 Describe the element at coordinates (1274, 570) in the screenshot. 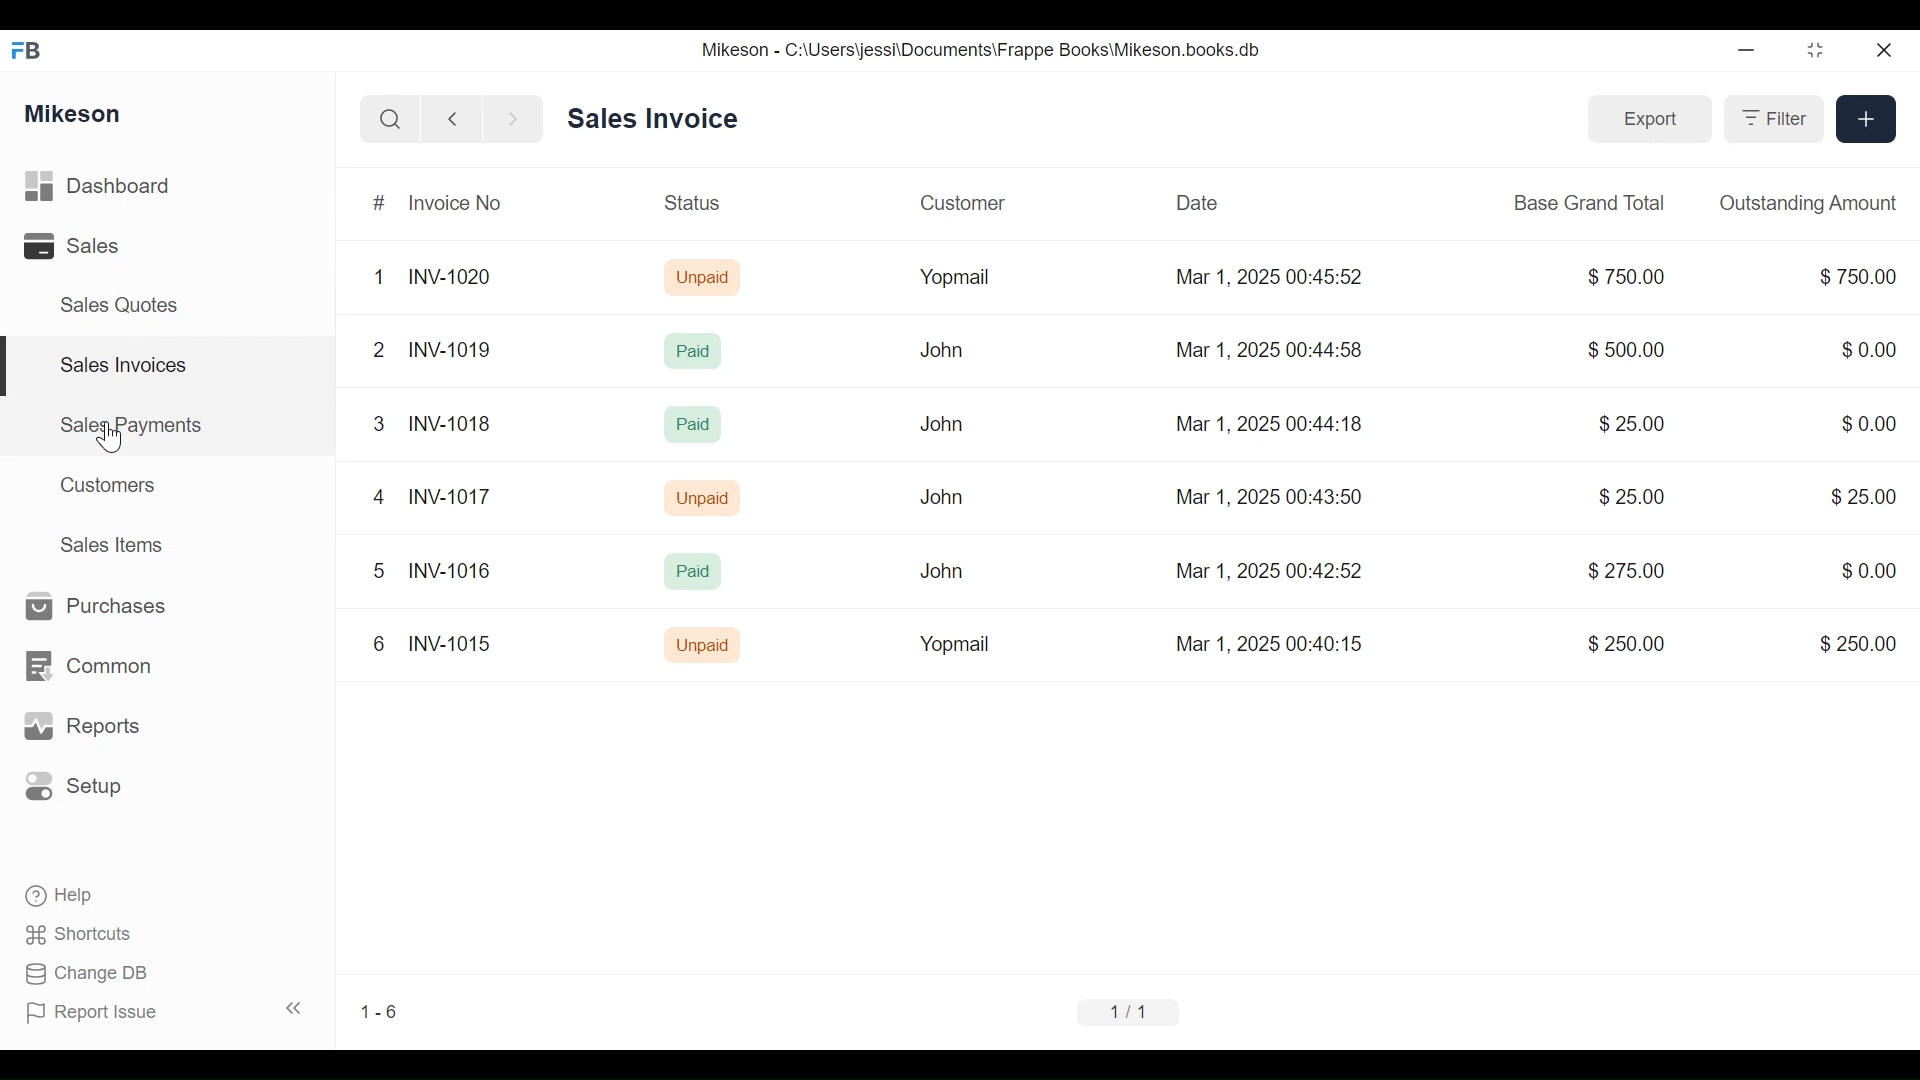

I see `Mar 1, 2025 00:42:52` at that location.